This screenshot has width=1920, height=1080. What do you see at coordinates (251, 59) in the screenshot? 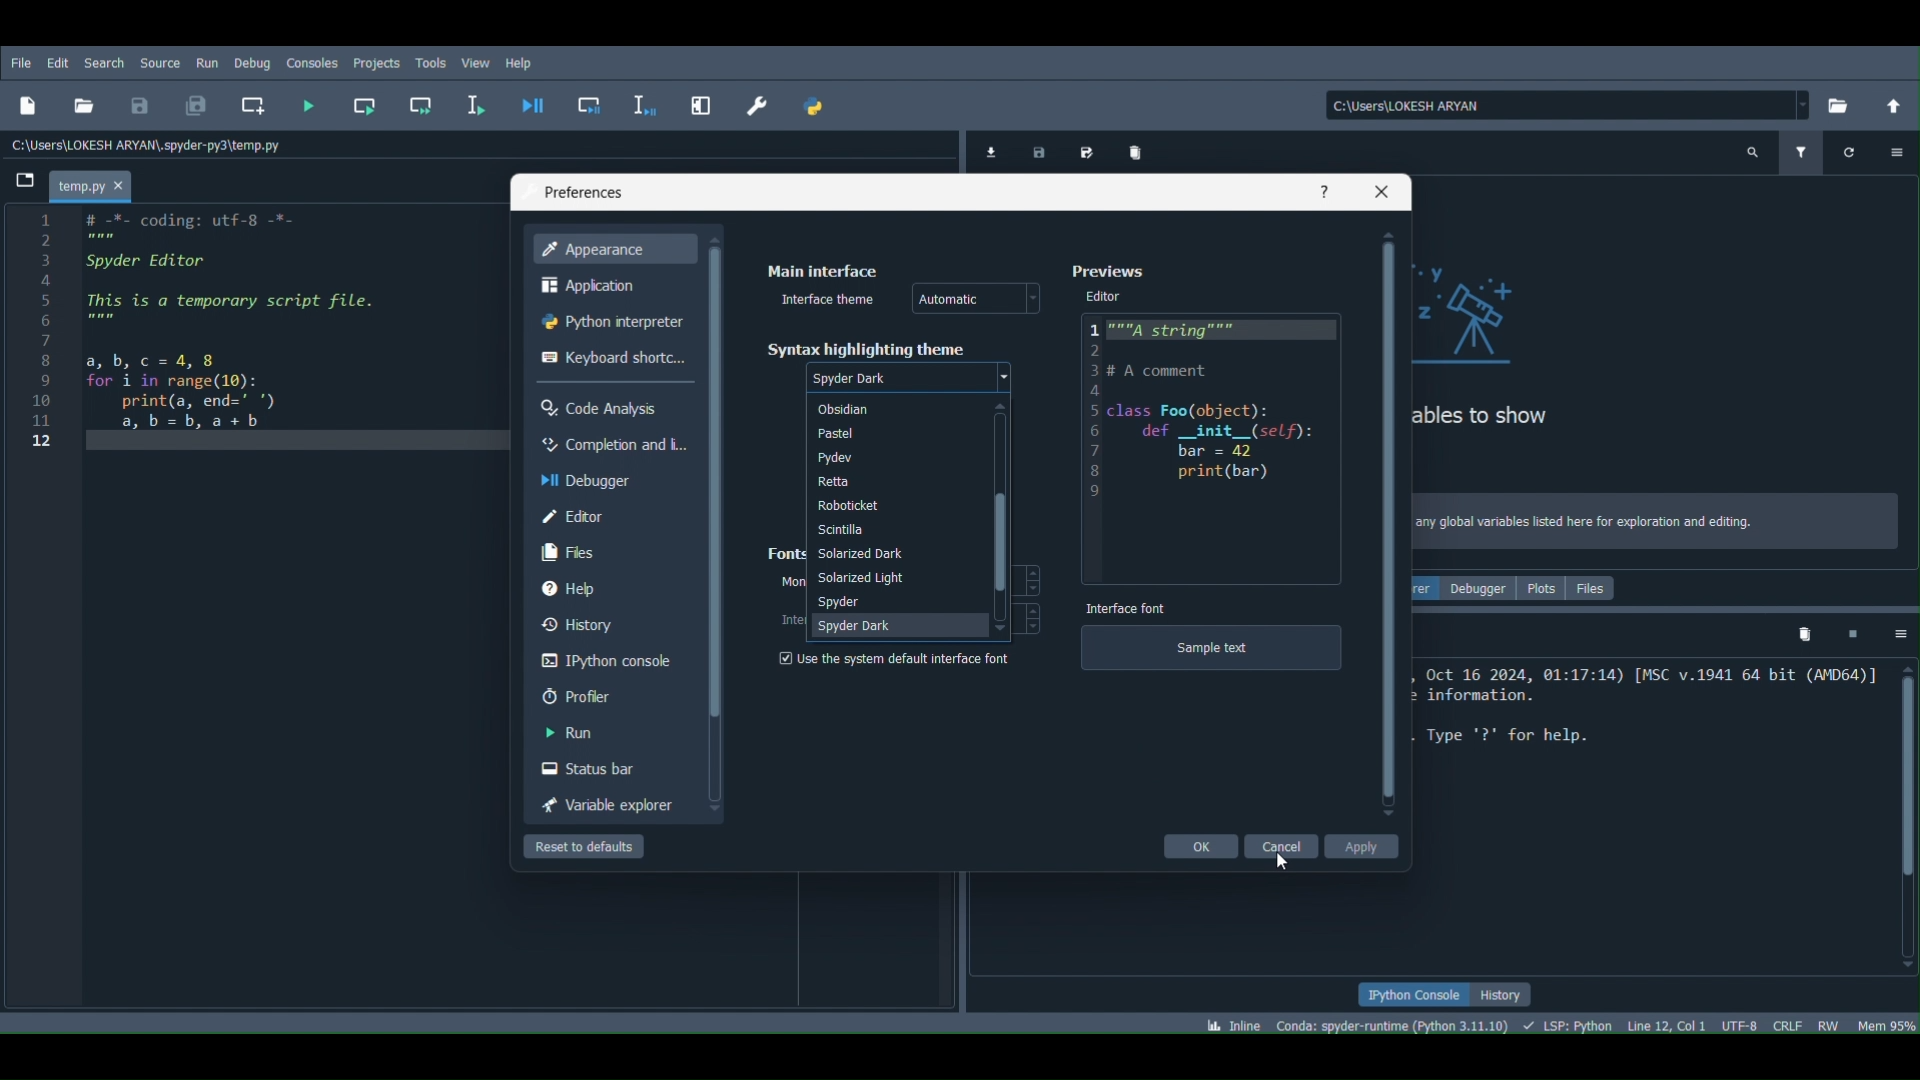
I see `Debug` at bounding box center [251, 59].